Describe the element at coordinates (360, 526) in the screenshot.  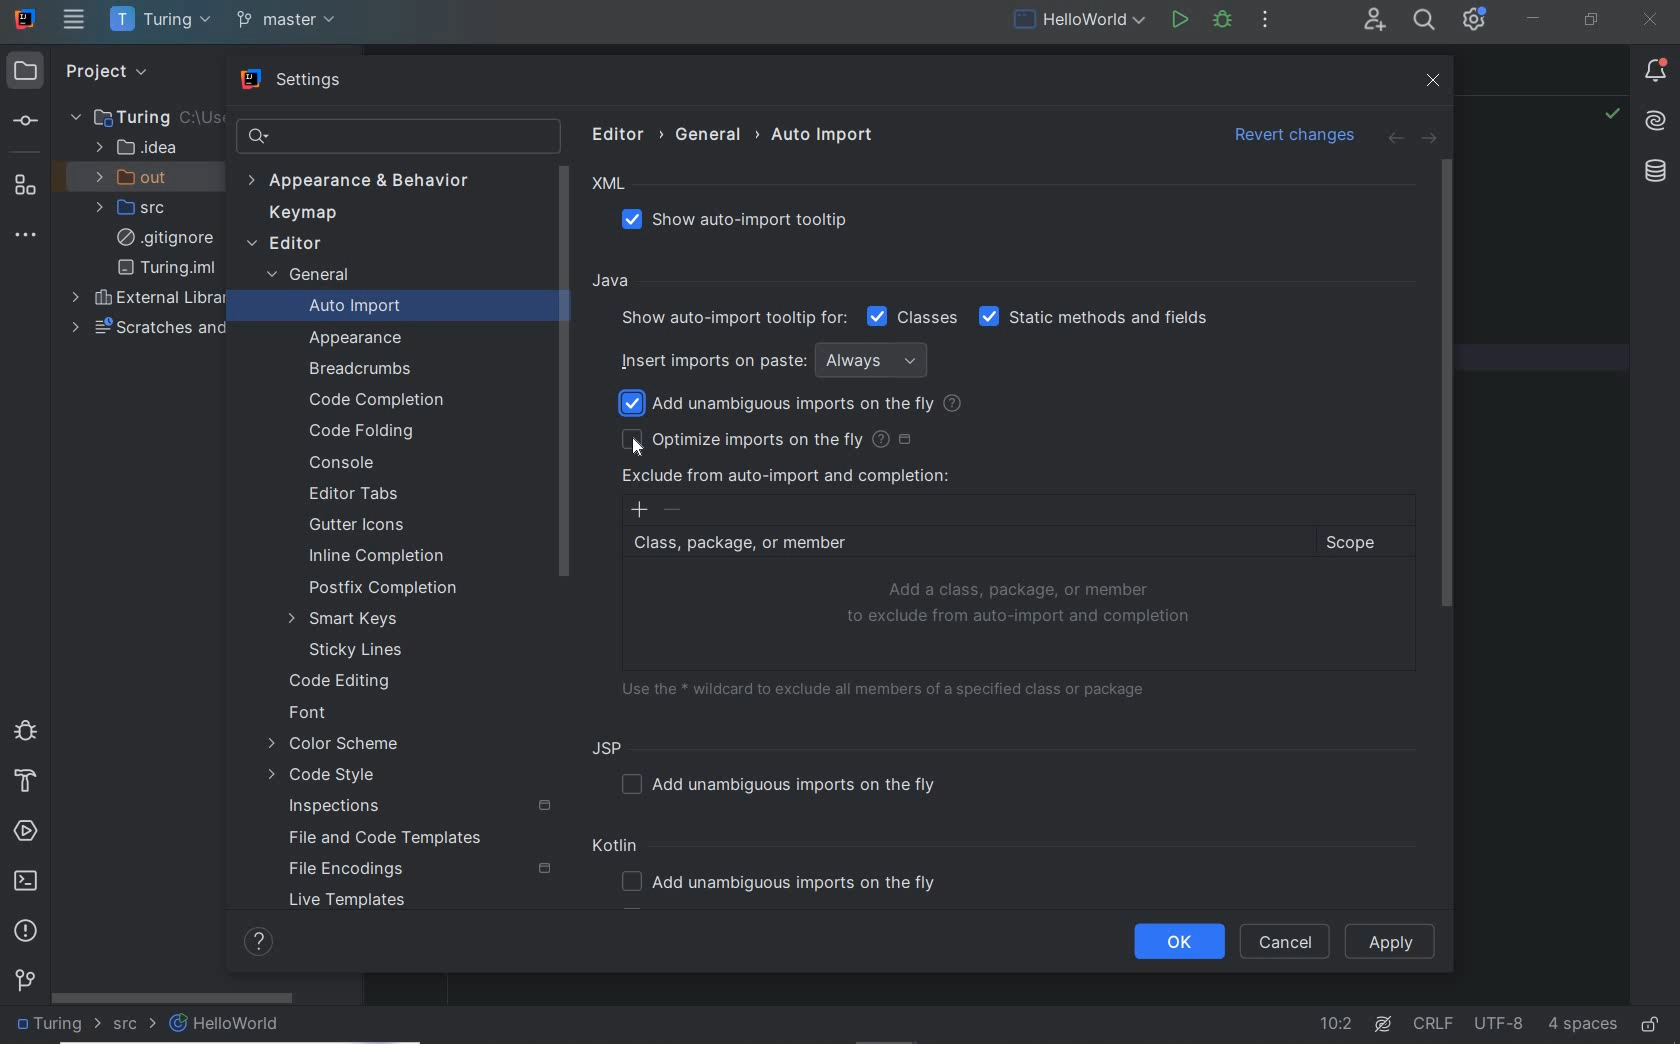
I see `GUTTER ICONS` at that location.